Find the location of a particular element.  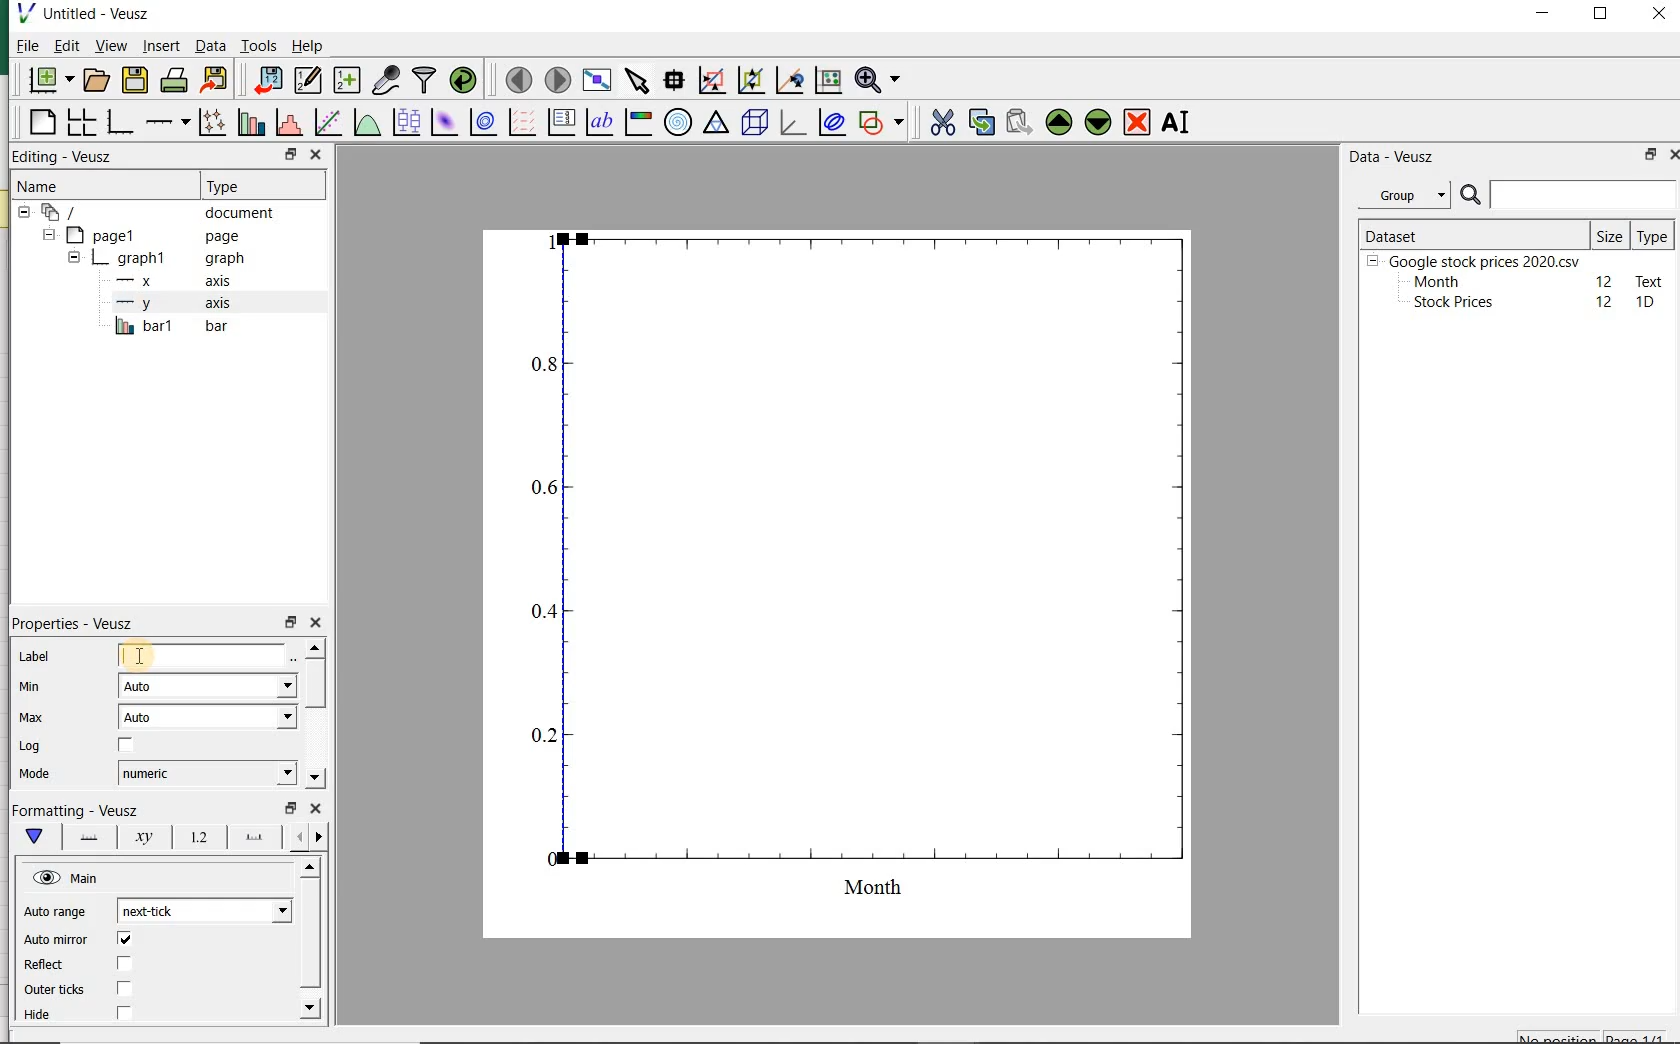

Reflect is located at coordinates (47, 965).